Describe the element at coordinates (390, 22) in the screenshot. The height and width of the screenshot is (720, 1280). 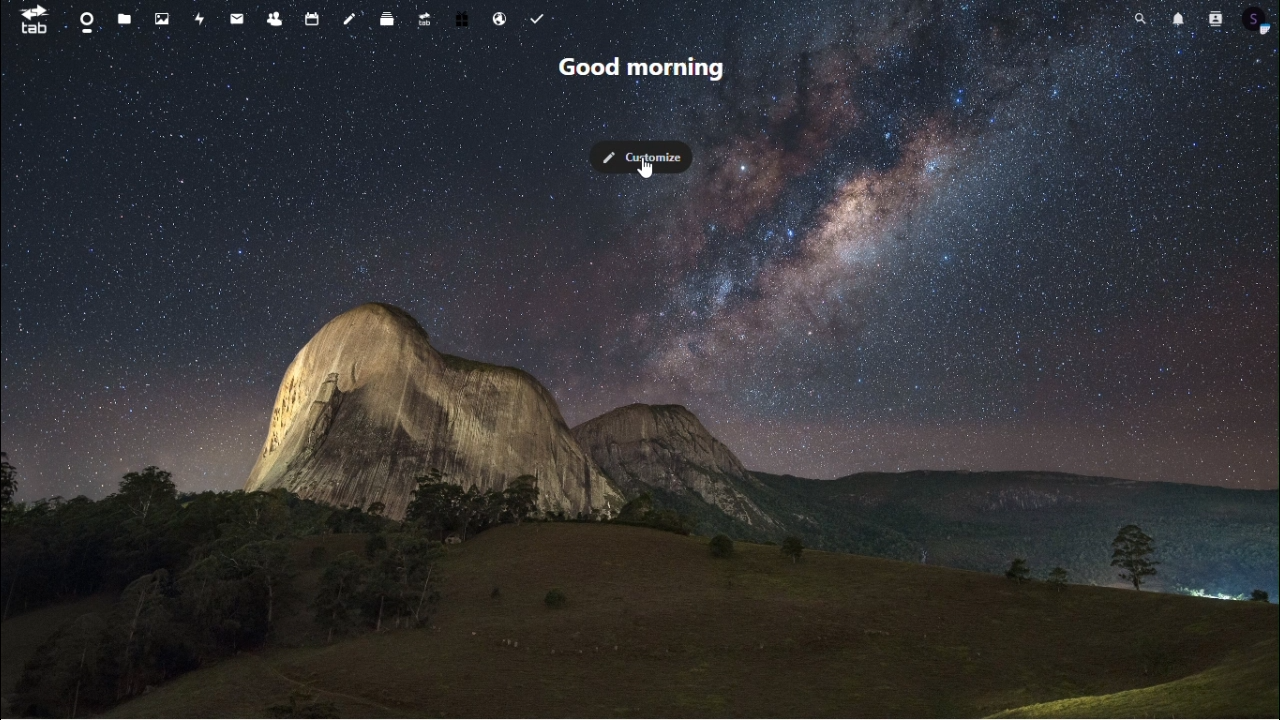
I see `deck` at that location.